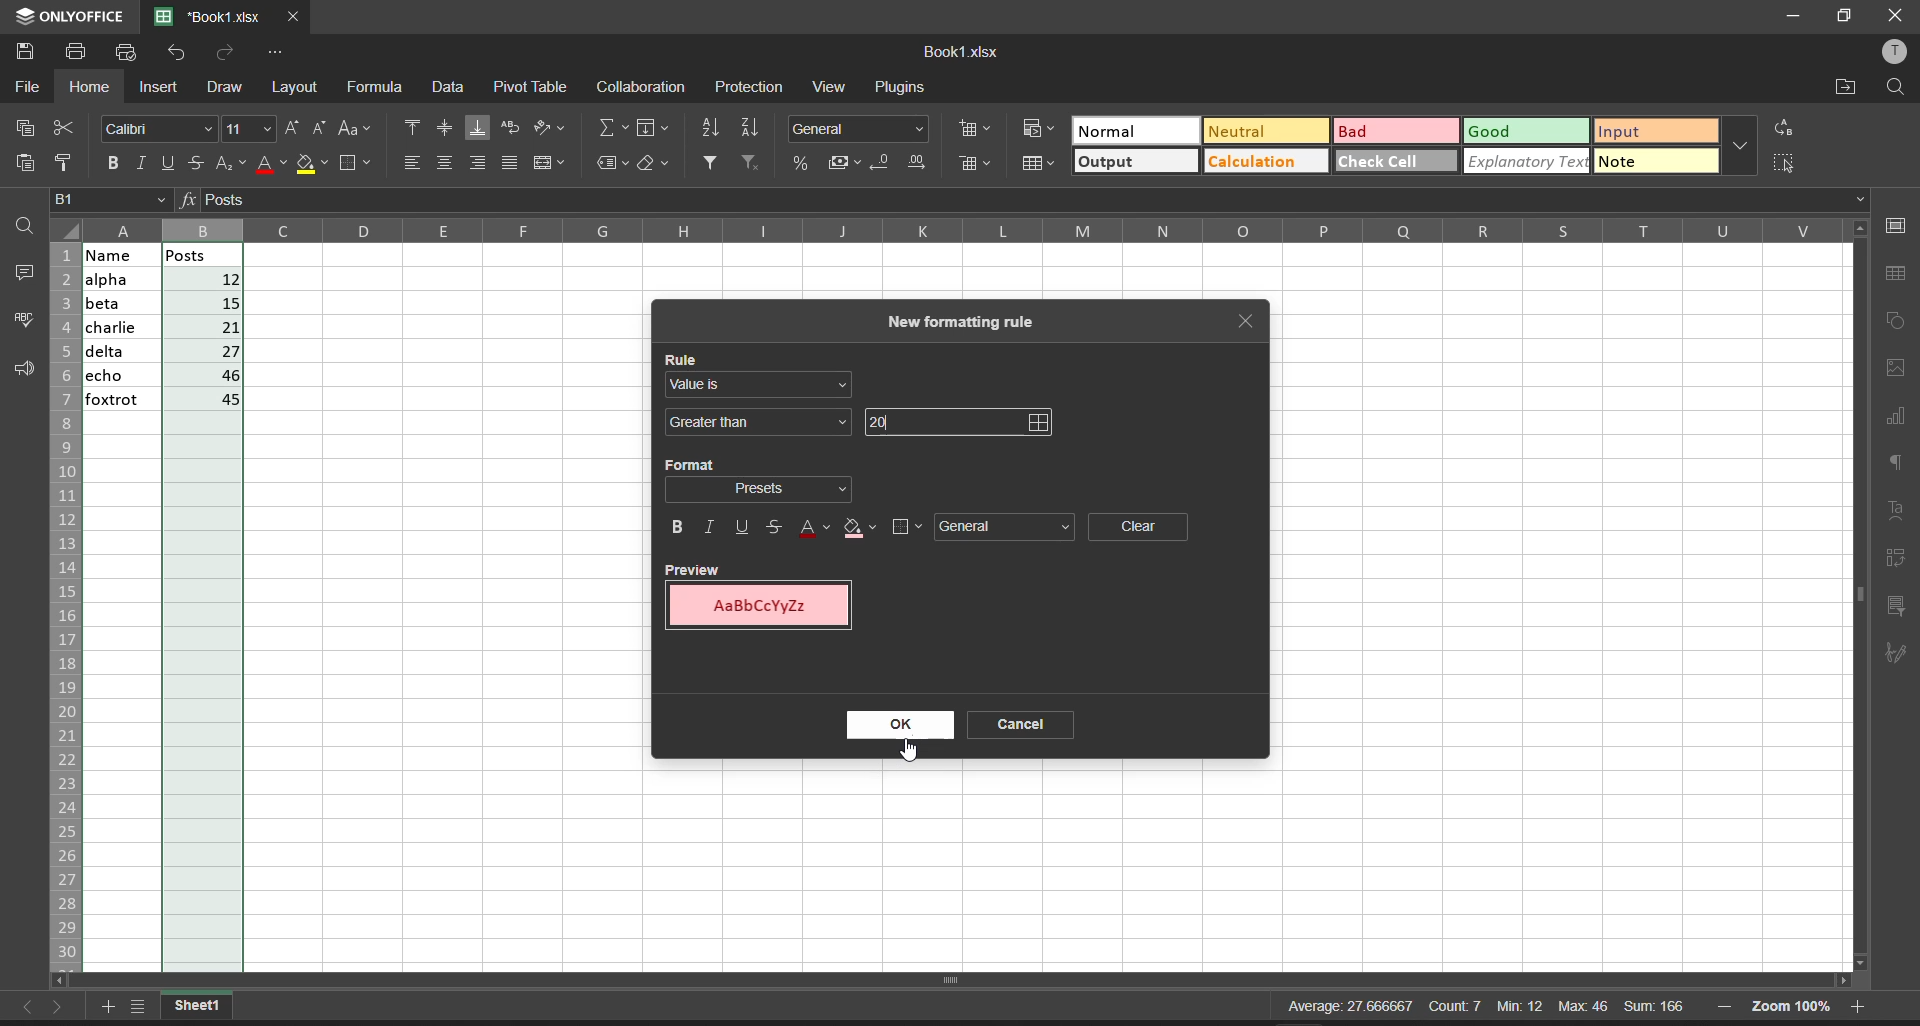  What do you see at coordinates (752, 128) in the screenshot?
I see `sort descending` at bounding box center [752, 128].